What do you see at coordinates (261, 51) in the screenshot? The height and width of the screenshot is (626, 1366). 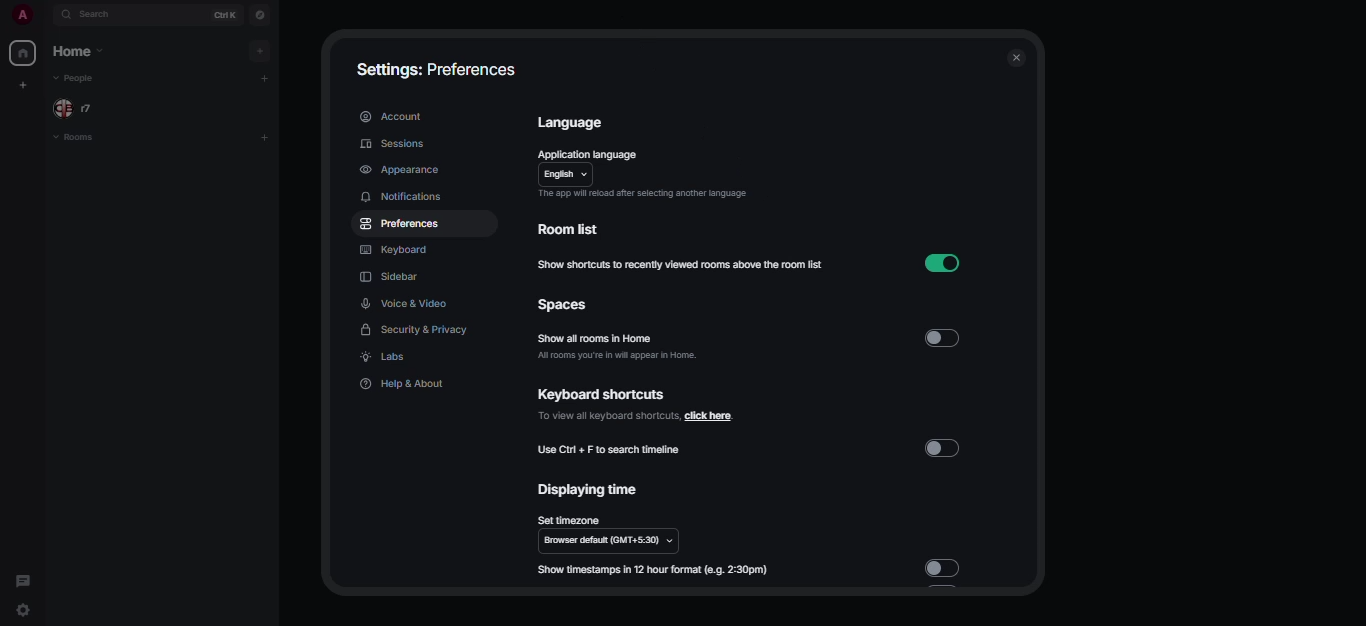 I see `add` at bounding box center [261, 51].